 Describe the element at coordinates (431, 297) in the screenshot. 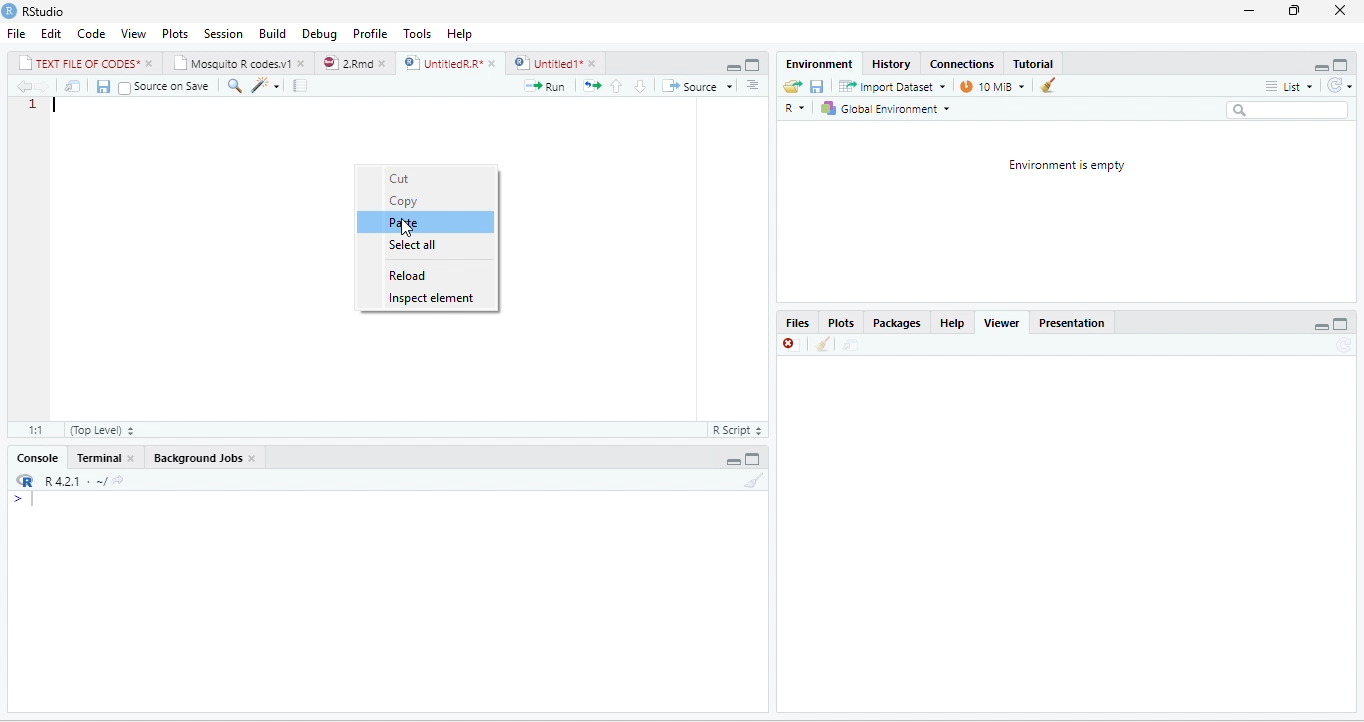

I see `inspect element` at that location.